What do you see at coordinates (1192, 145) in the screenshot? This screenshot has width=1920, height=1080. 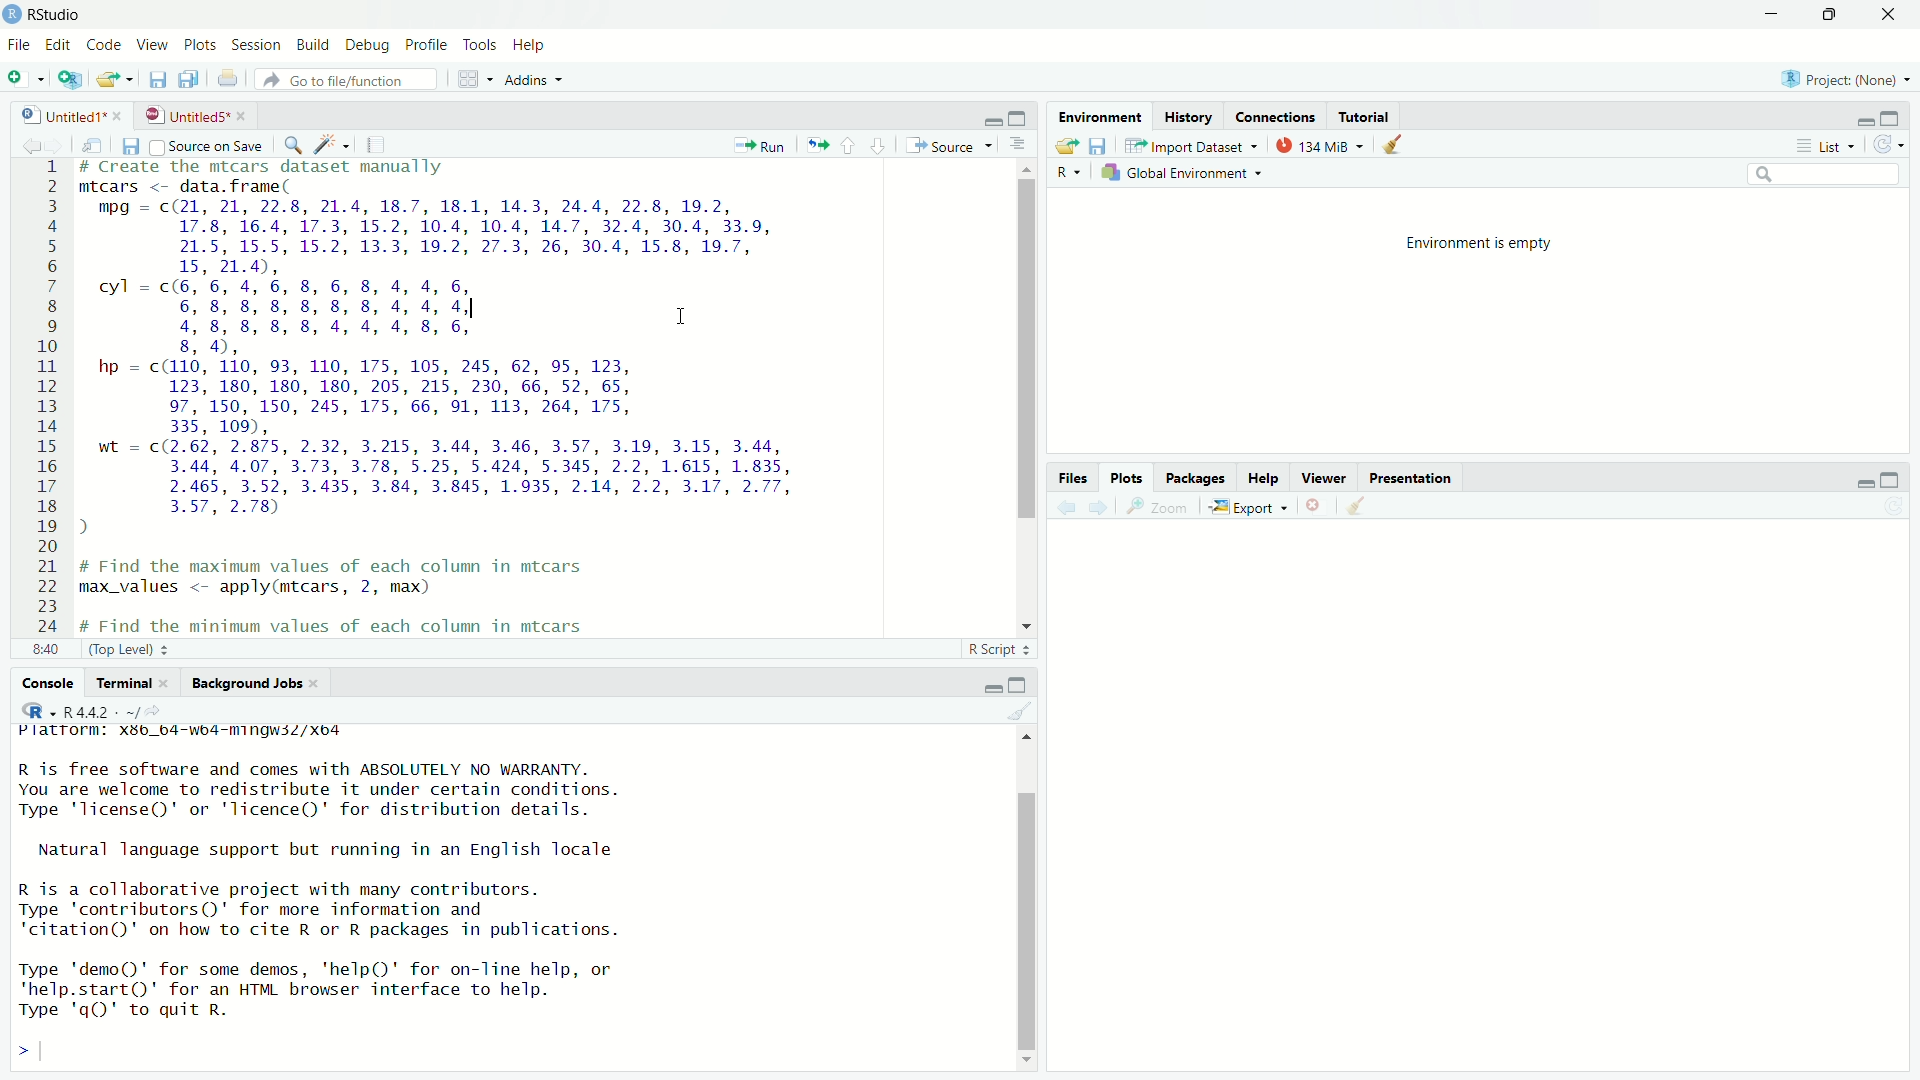 I see `import Vataset` at bounding box center [1192, 145].